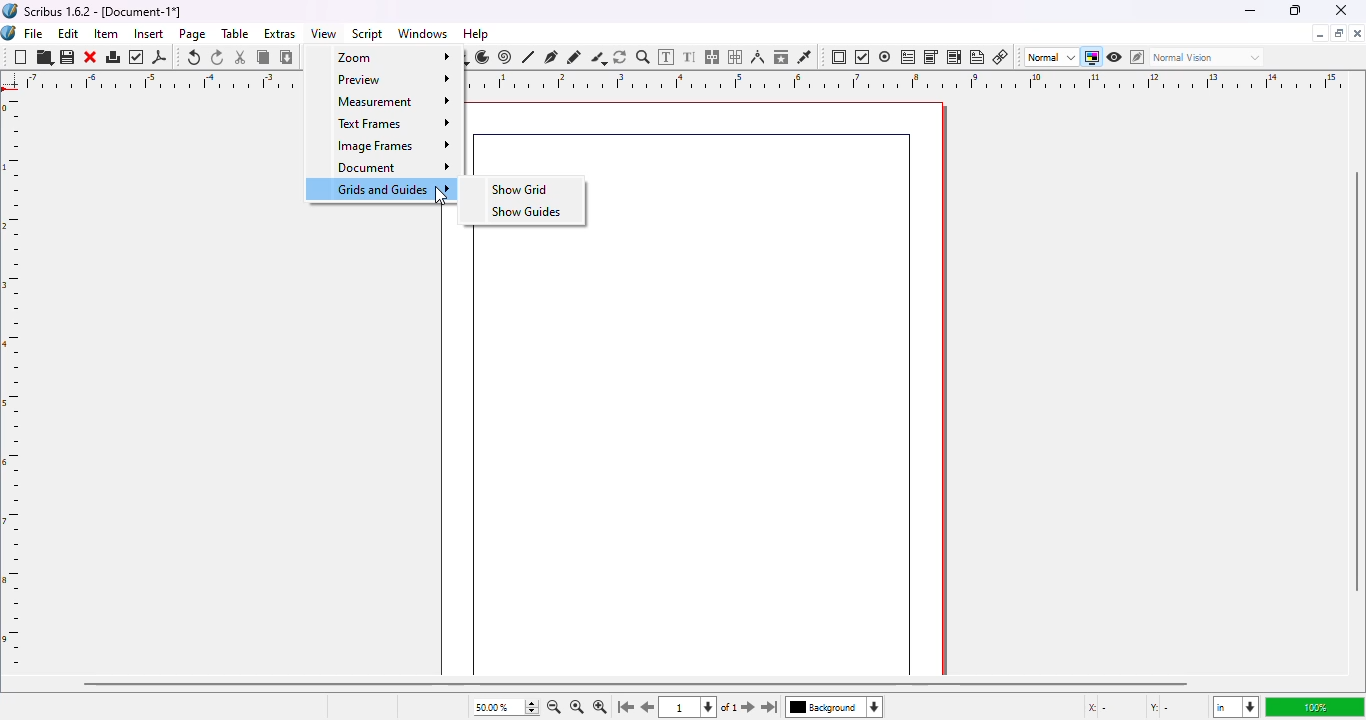  Describe the element at coordinates (160, 57) in the screenshot. I see `export as PDF` at that location.